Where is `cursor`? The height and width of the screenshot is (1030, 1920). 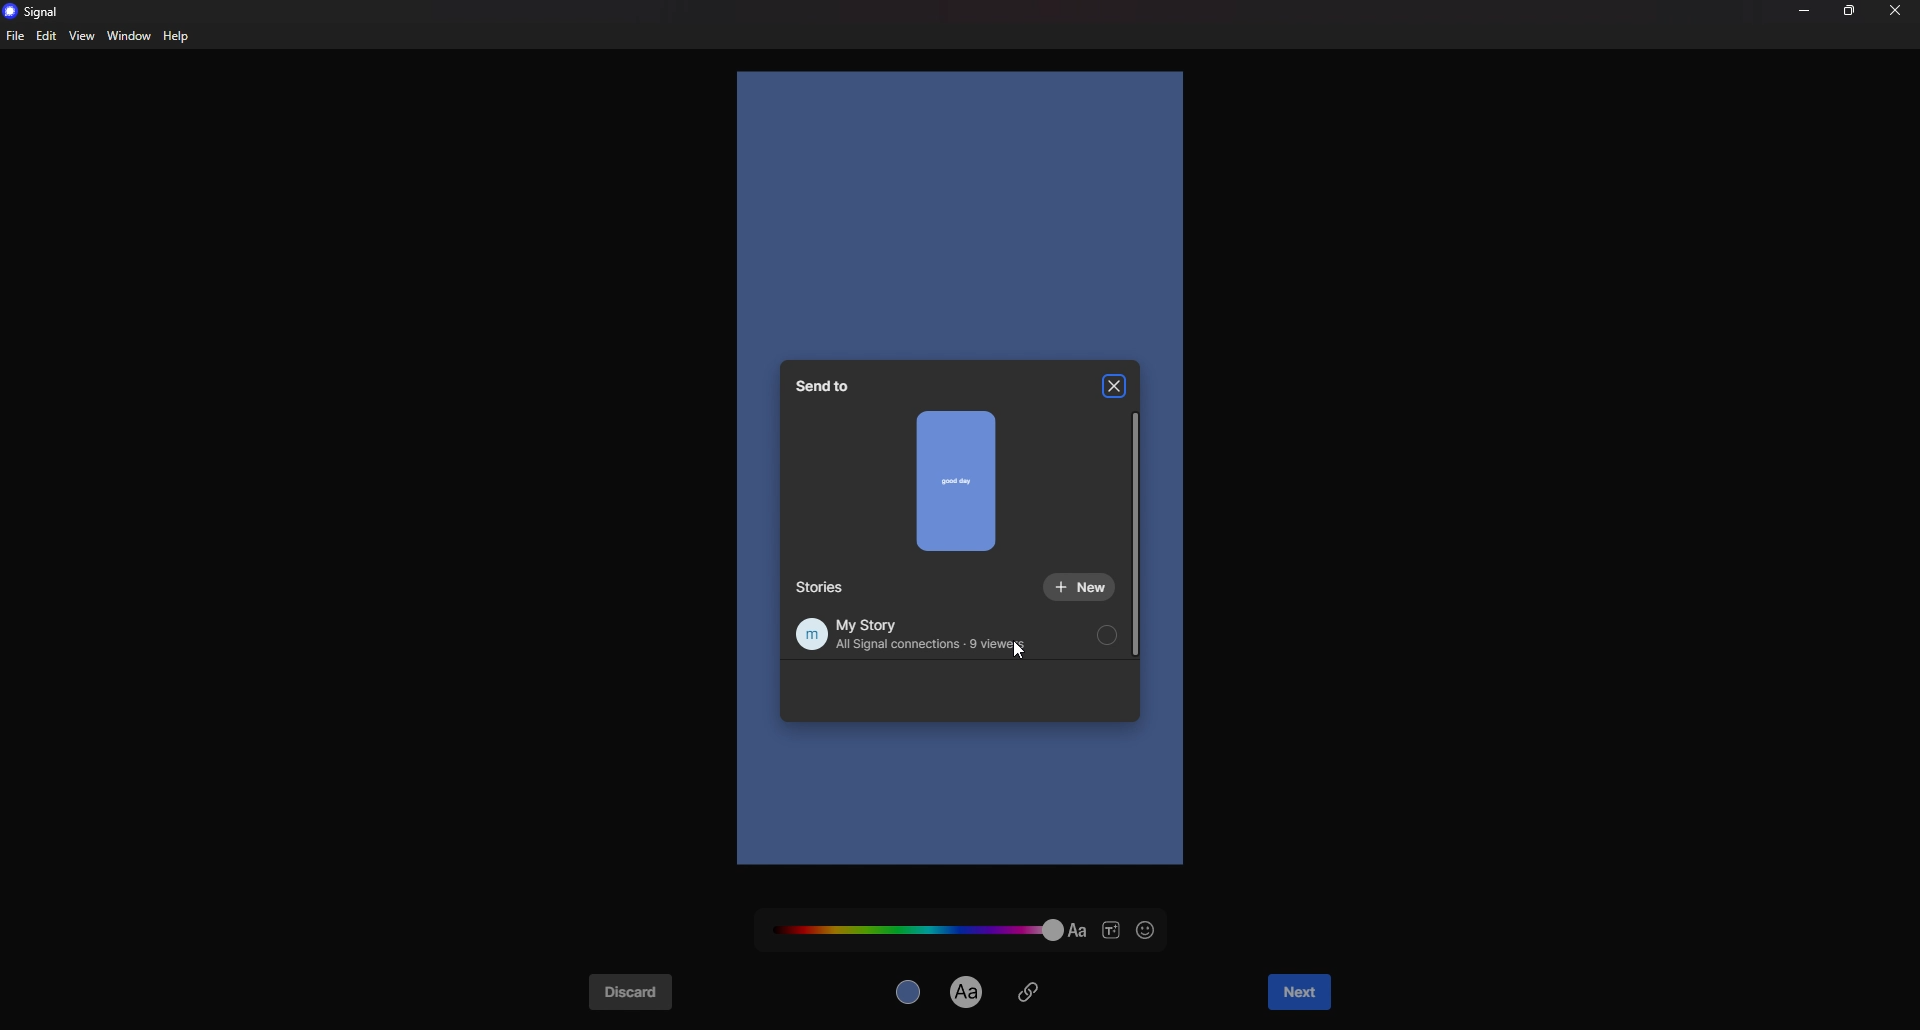 cursor is located at coordinates (1020, 652).